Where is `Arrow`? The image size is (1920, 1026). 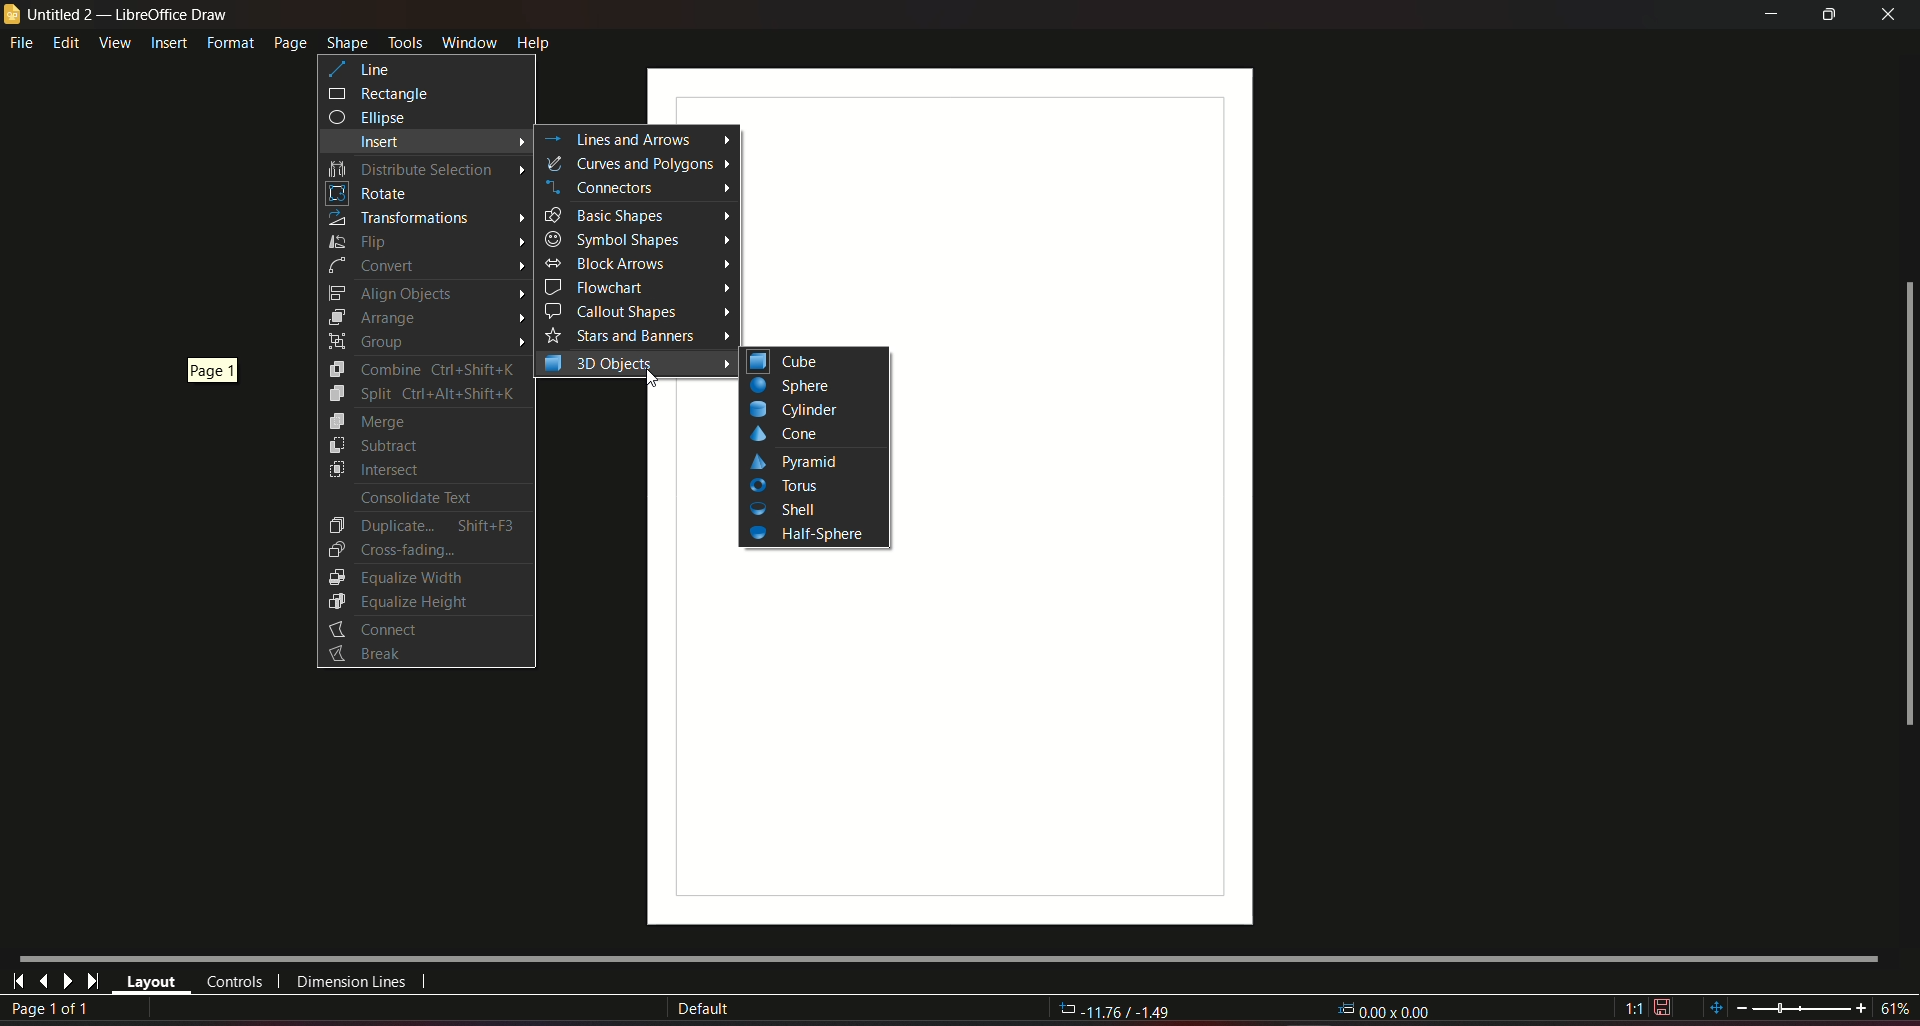 Arrow is located at coordinates (725, 238).